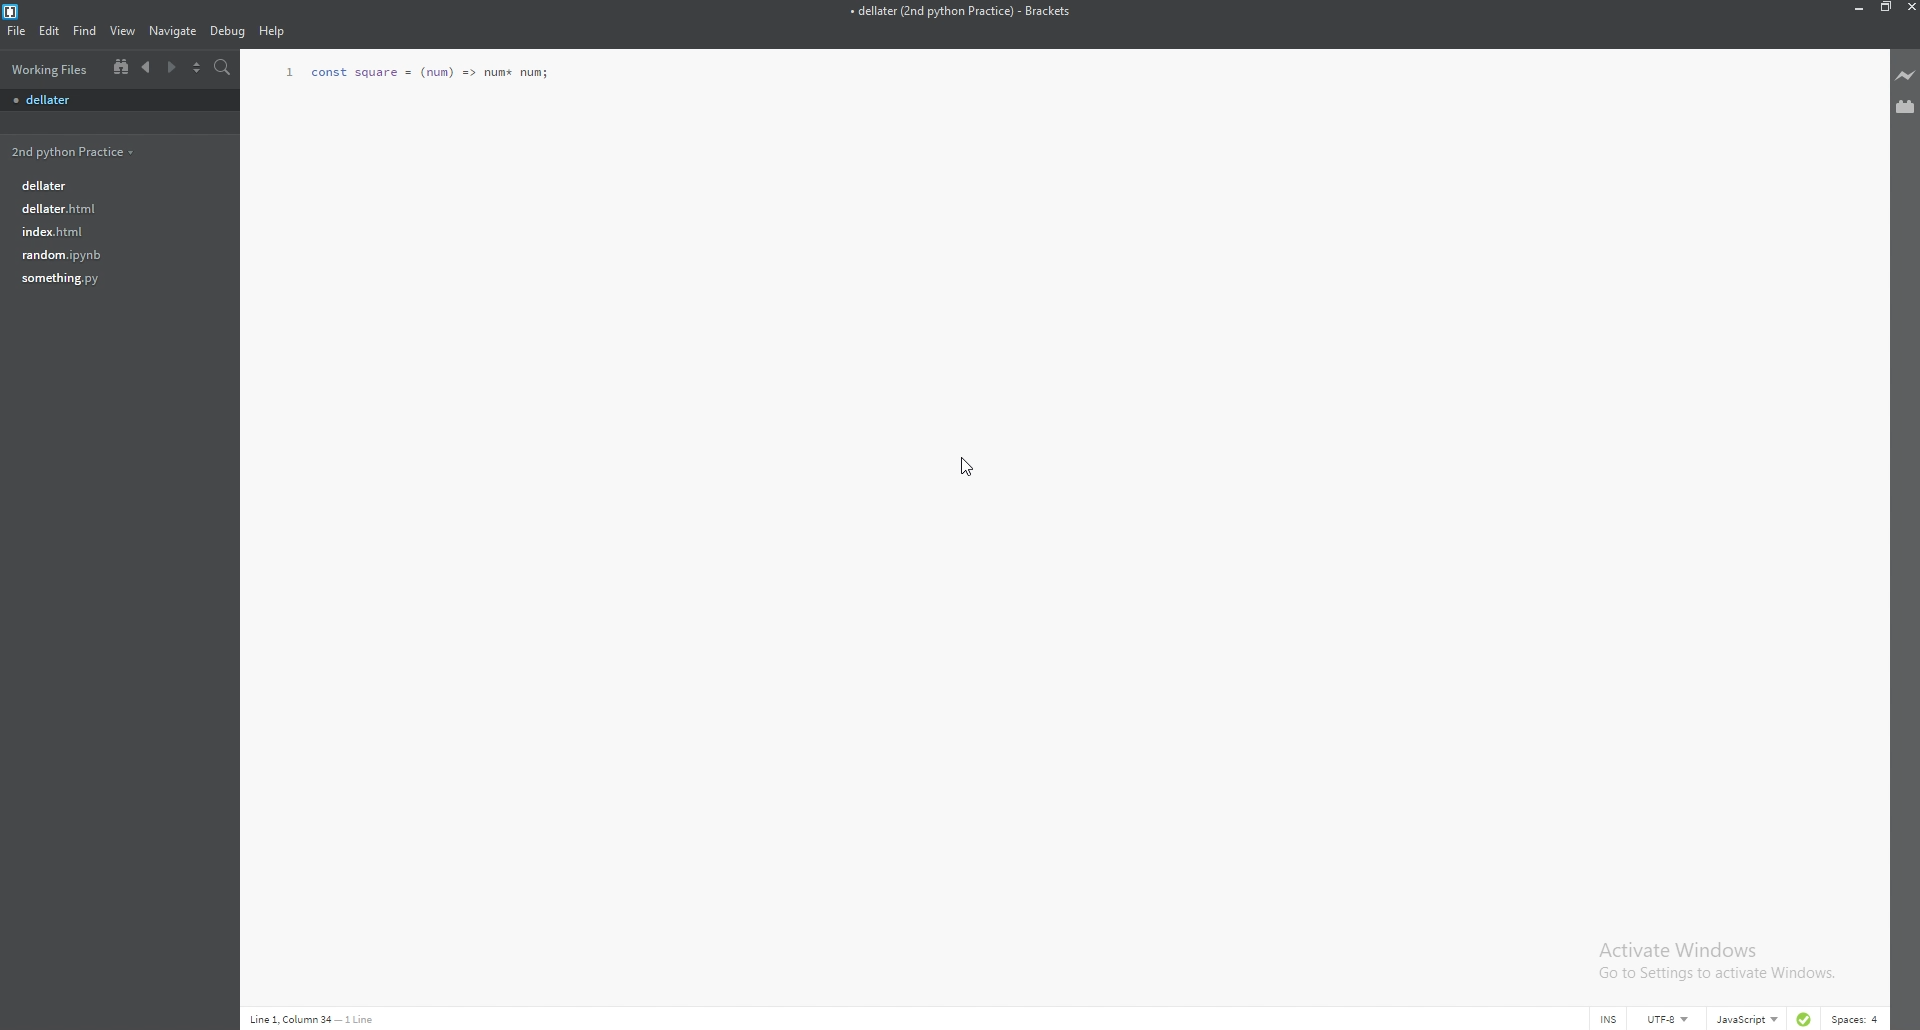 Image resolution: width=1920 pixels, height=1030 pixels. What do you see at coordinates (17, 30) in the screenshot?
I see `file` at bounding box center [17, 30].